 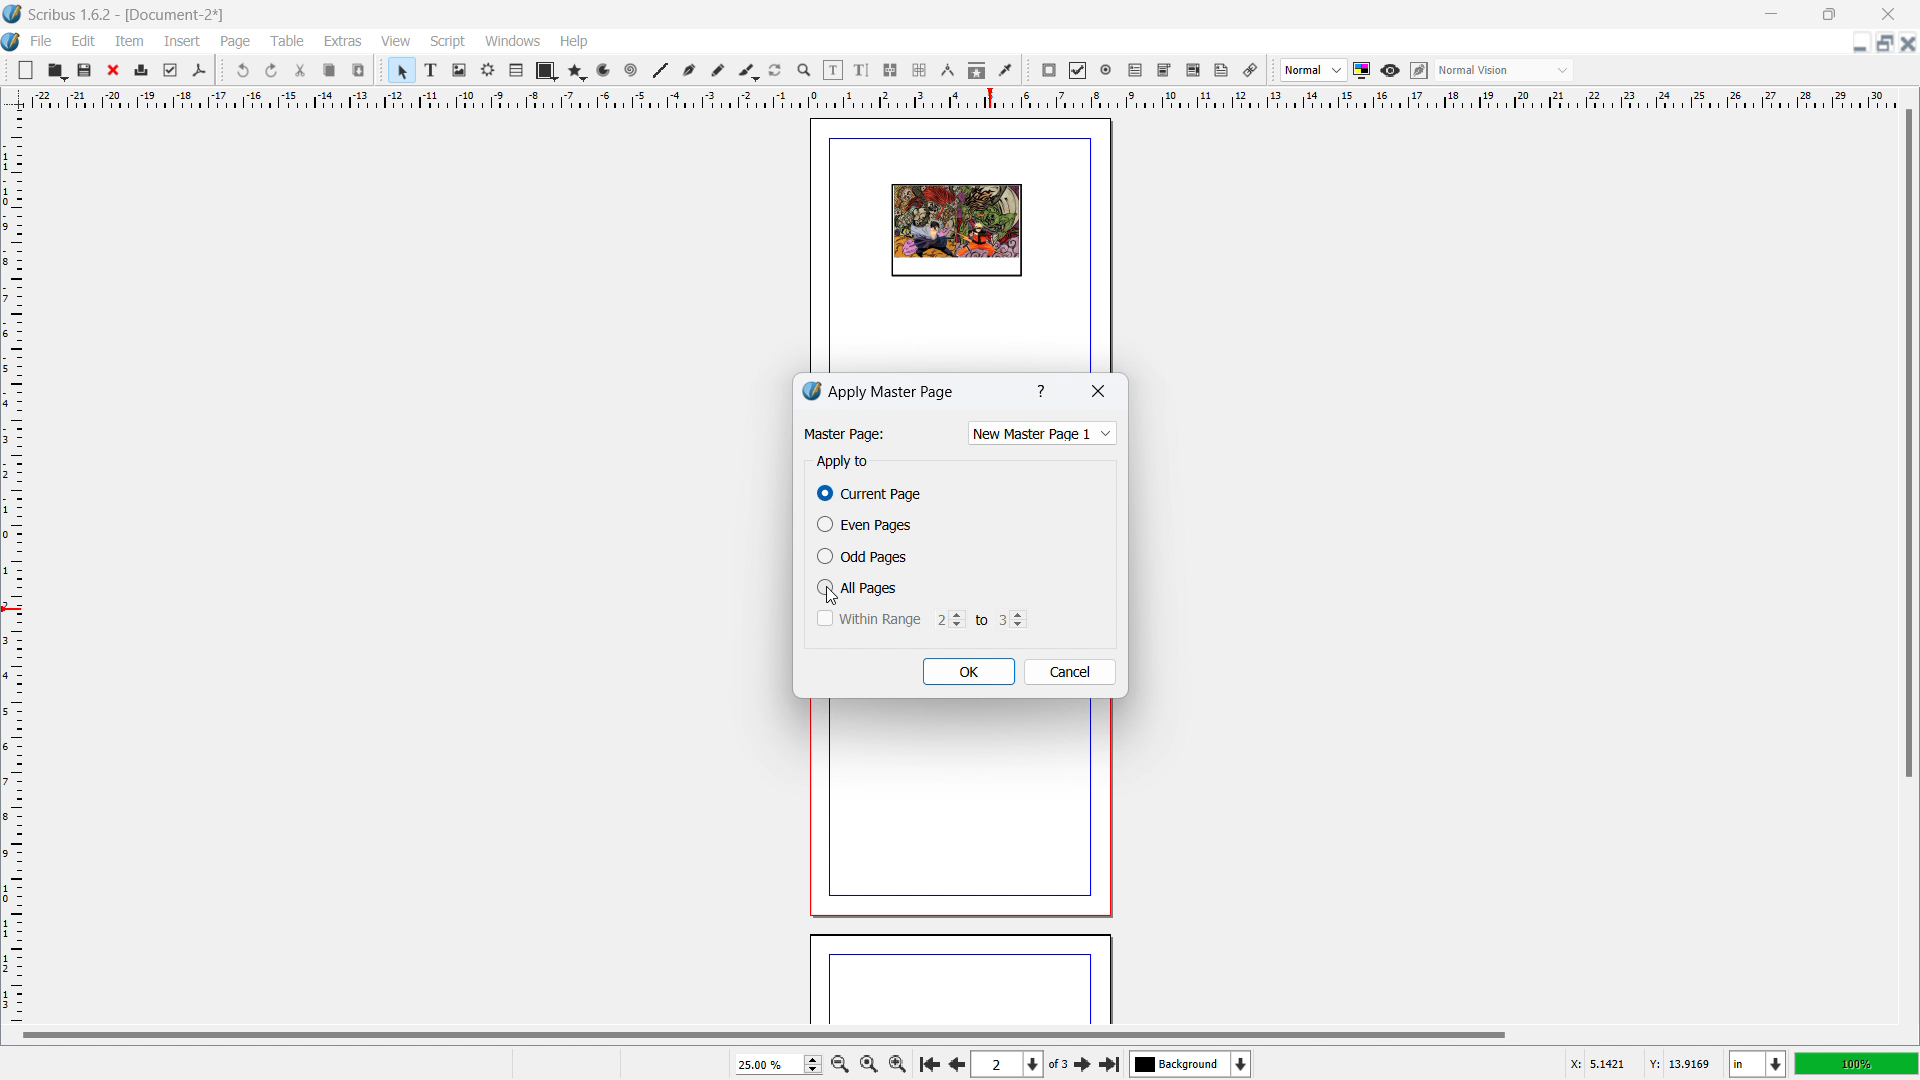 What do you see at coordinates (13, 14) in the screenshot?
I see `logo` at bounding box center [13, 14].